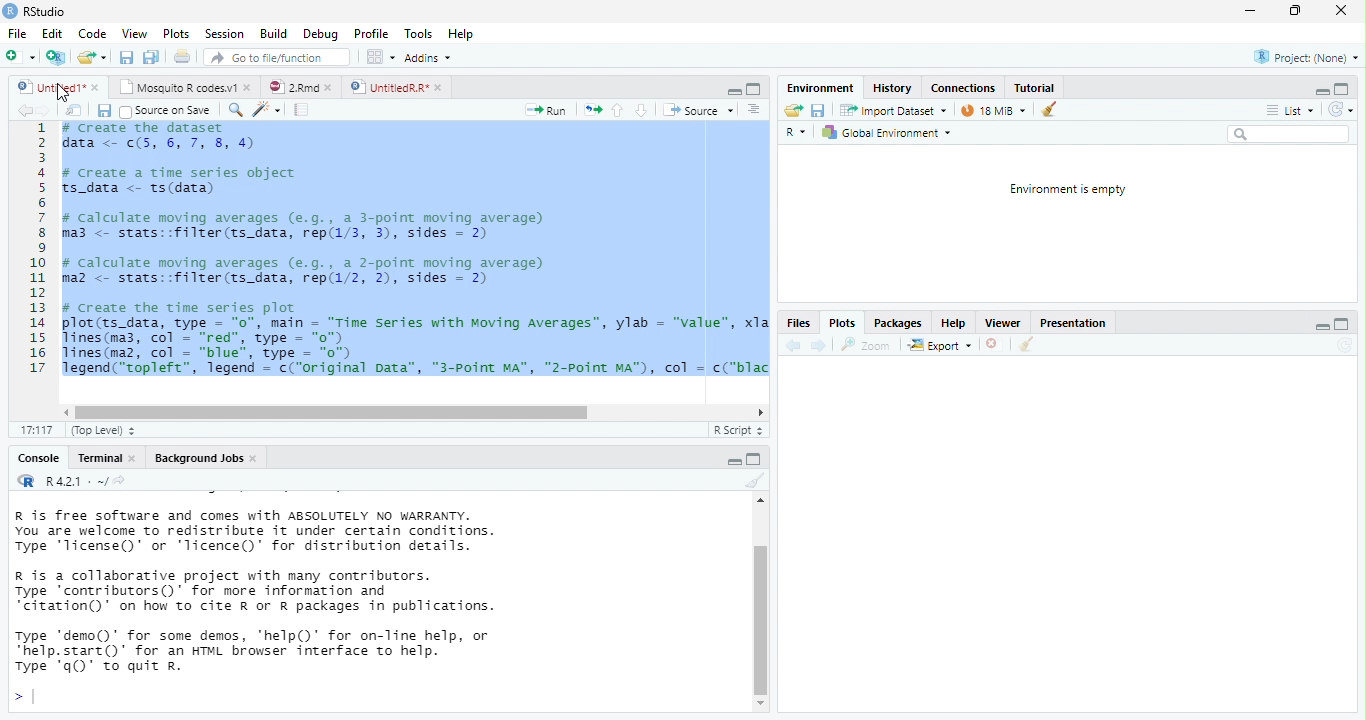 This screenshot has height=720, width=1366. What do you see at coordinates (819, 111) in the screenshot?
I see `save current document` at bounding box center [819, 111].